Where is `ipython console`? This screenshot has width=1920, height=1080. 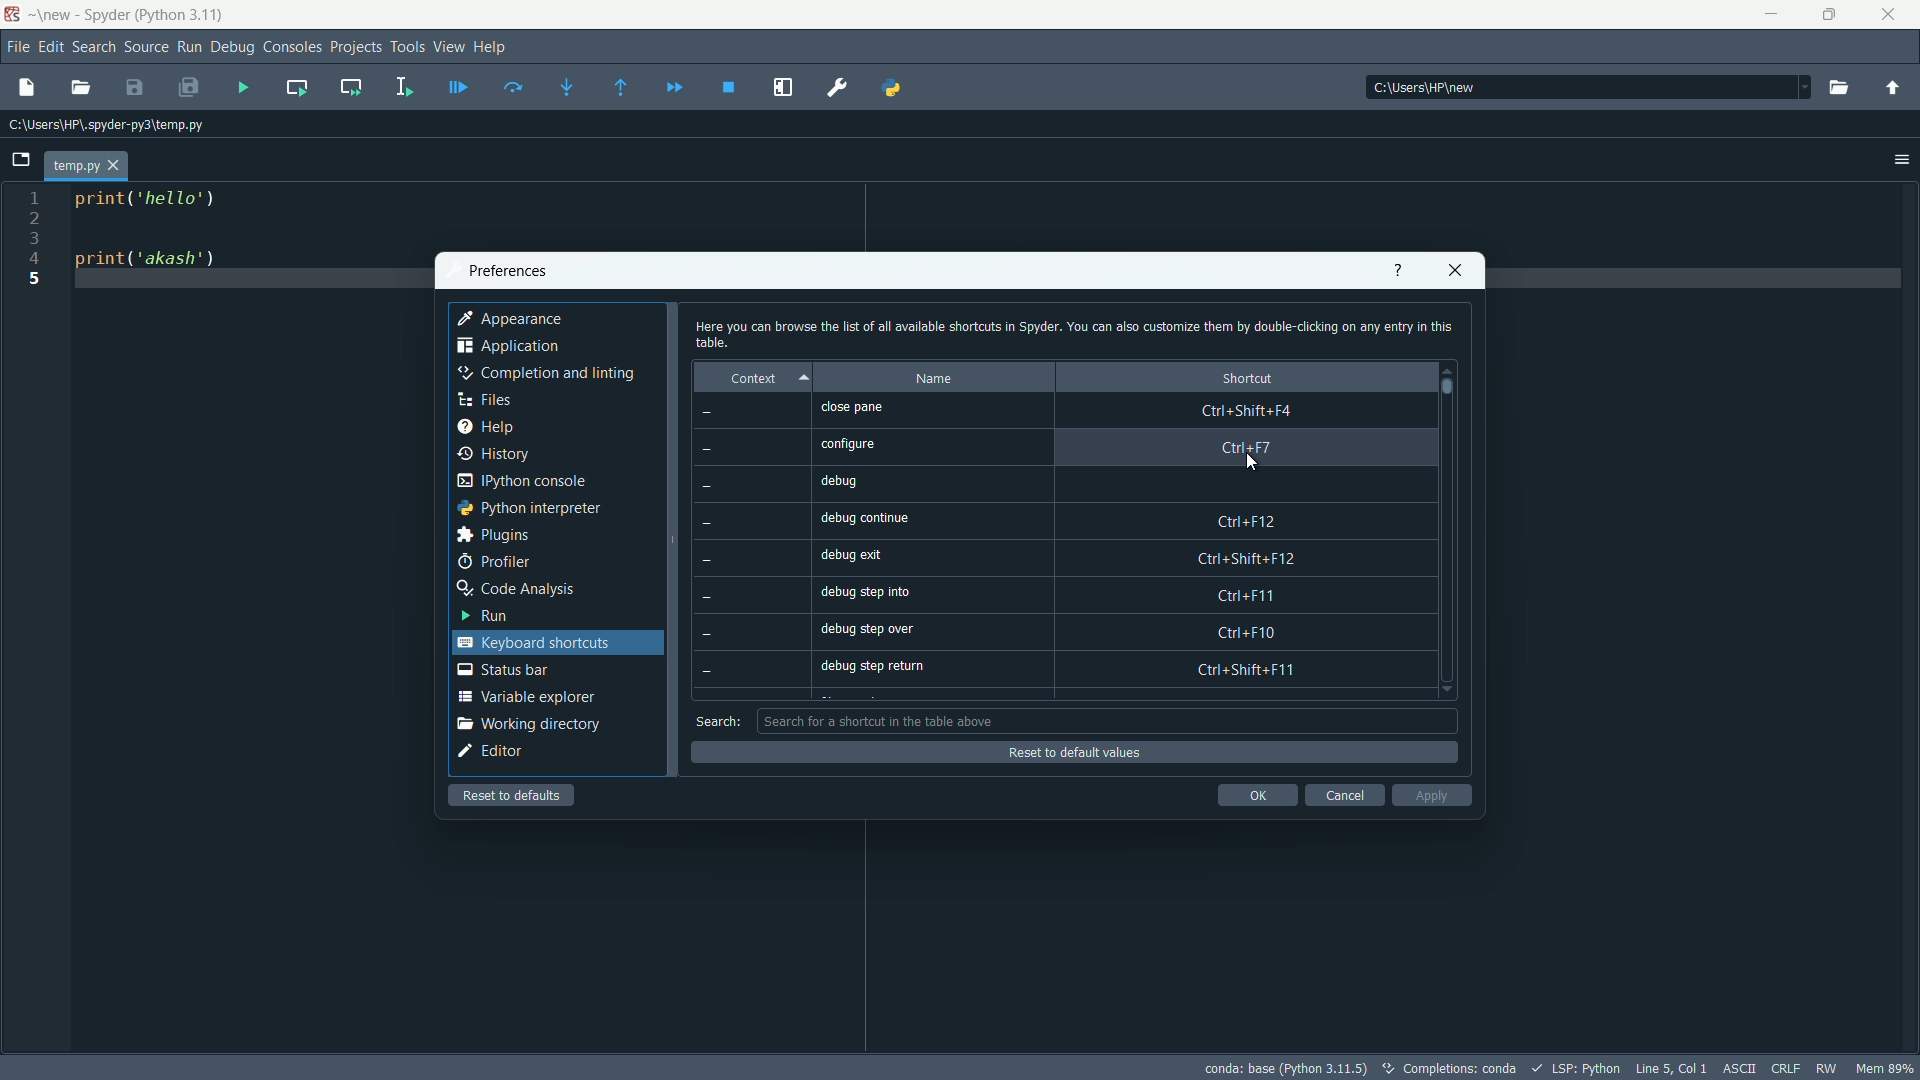 ipython console is located at coordinates (521, 482).